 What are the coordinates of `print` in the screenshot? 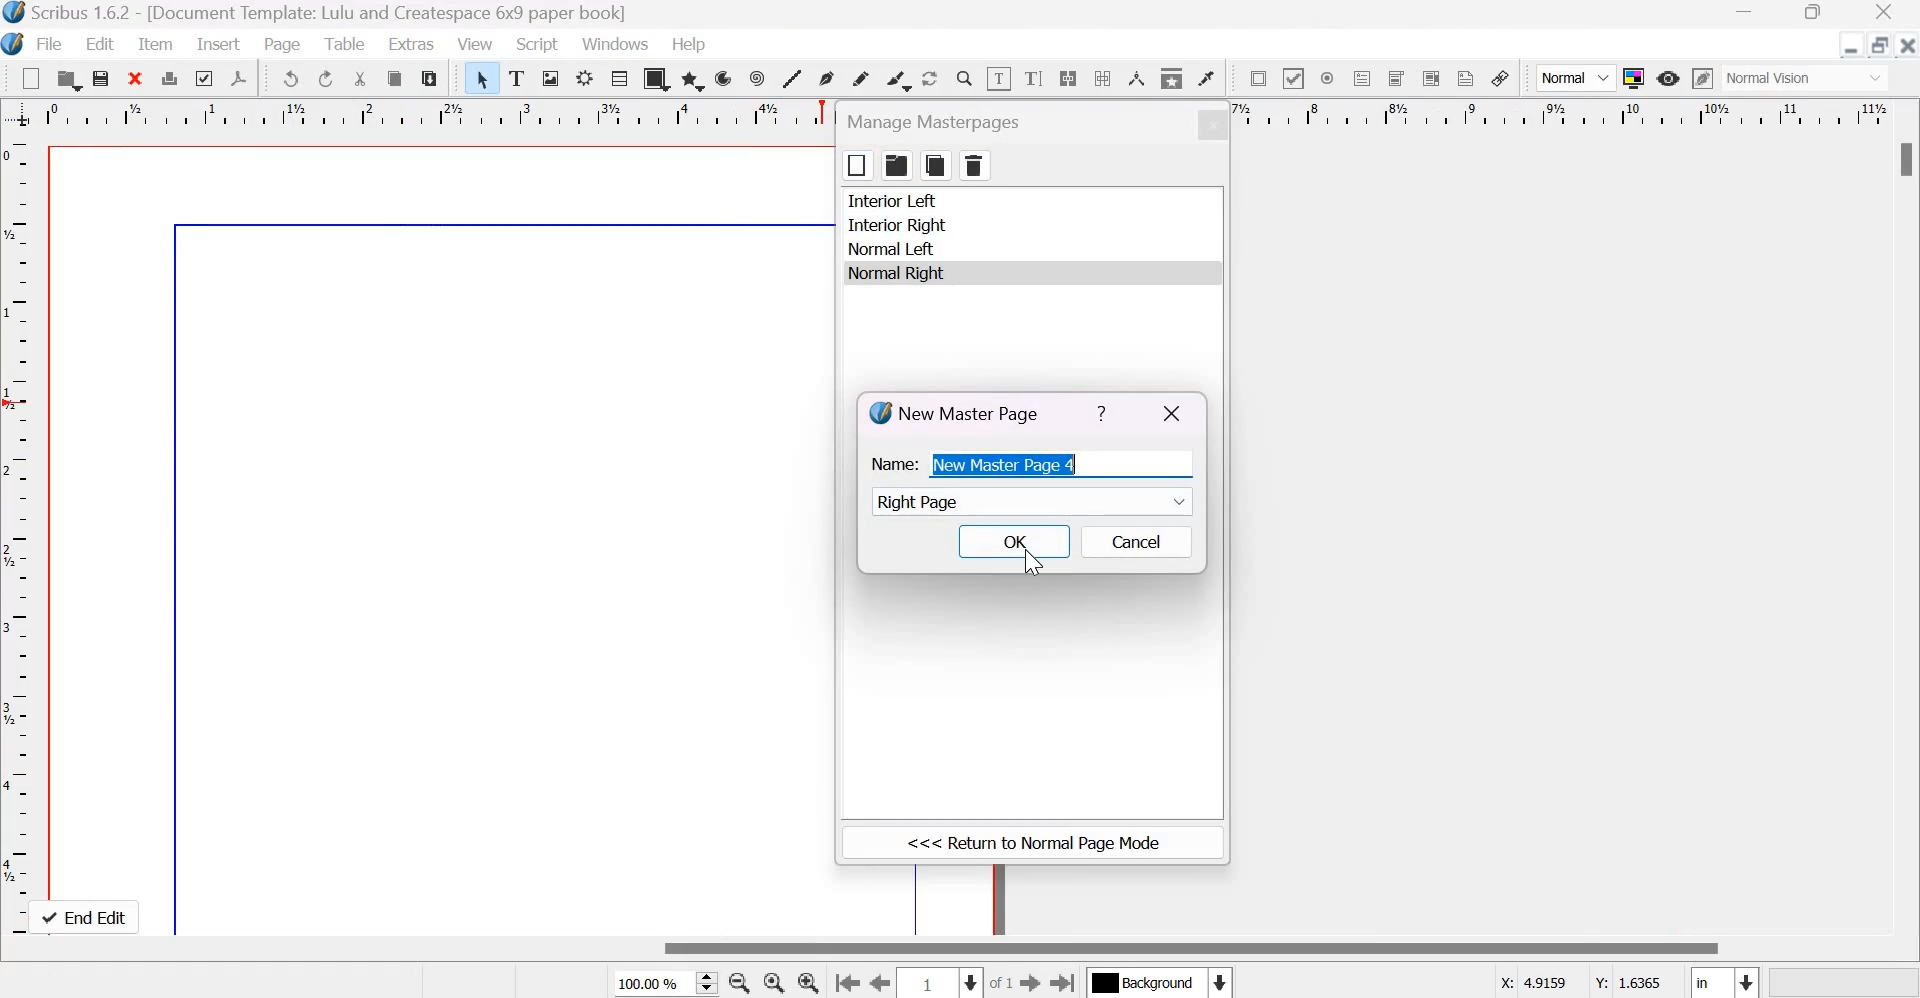 It's located at (171, 77).